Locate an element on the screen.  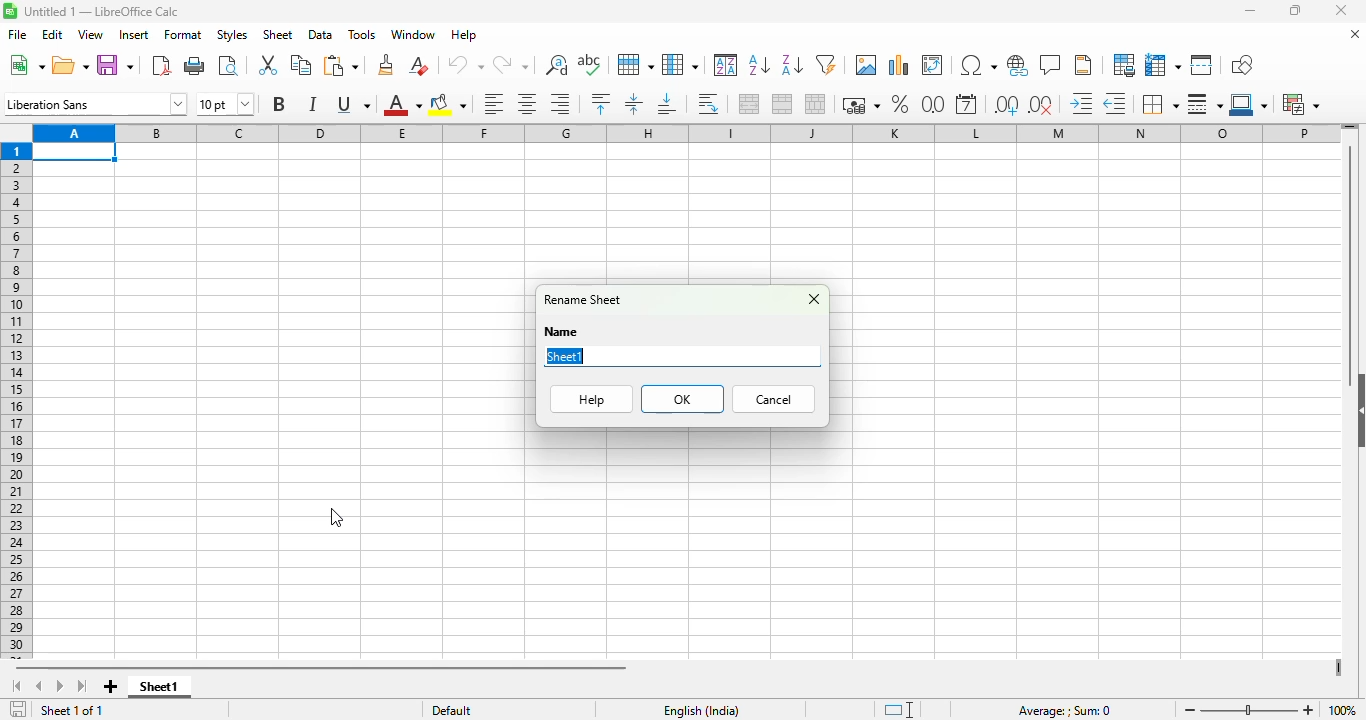
insert comment is located at coordinates (1050, 64).